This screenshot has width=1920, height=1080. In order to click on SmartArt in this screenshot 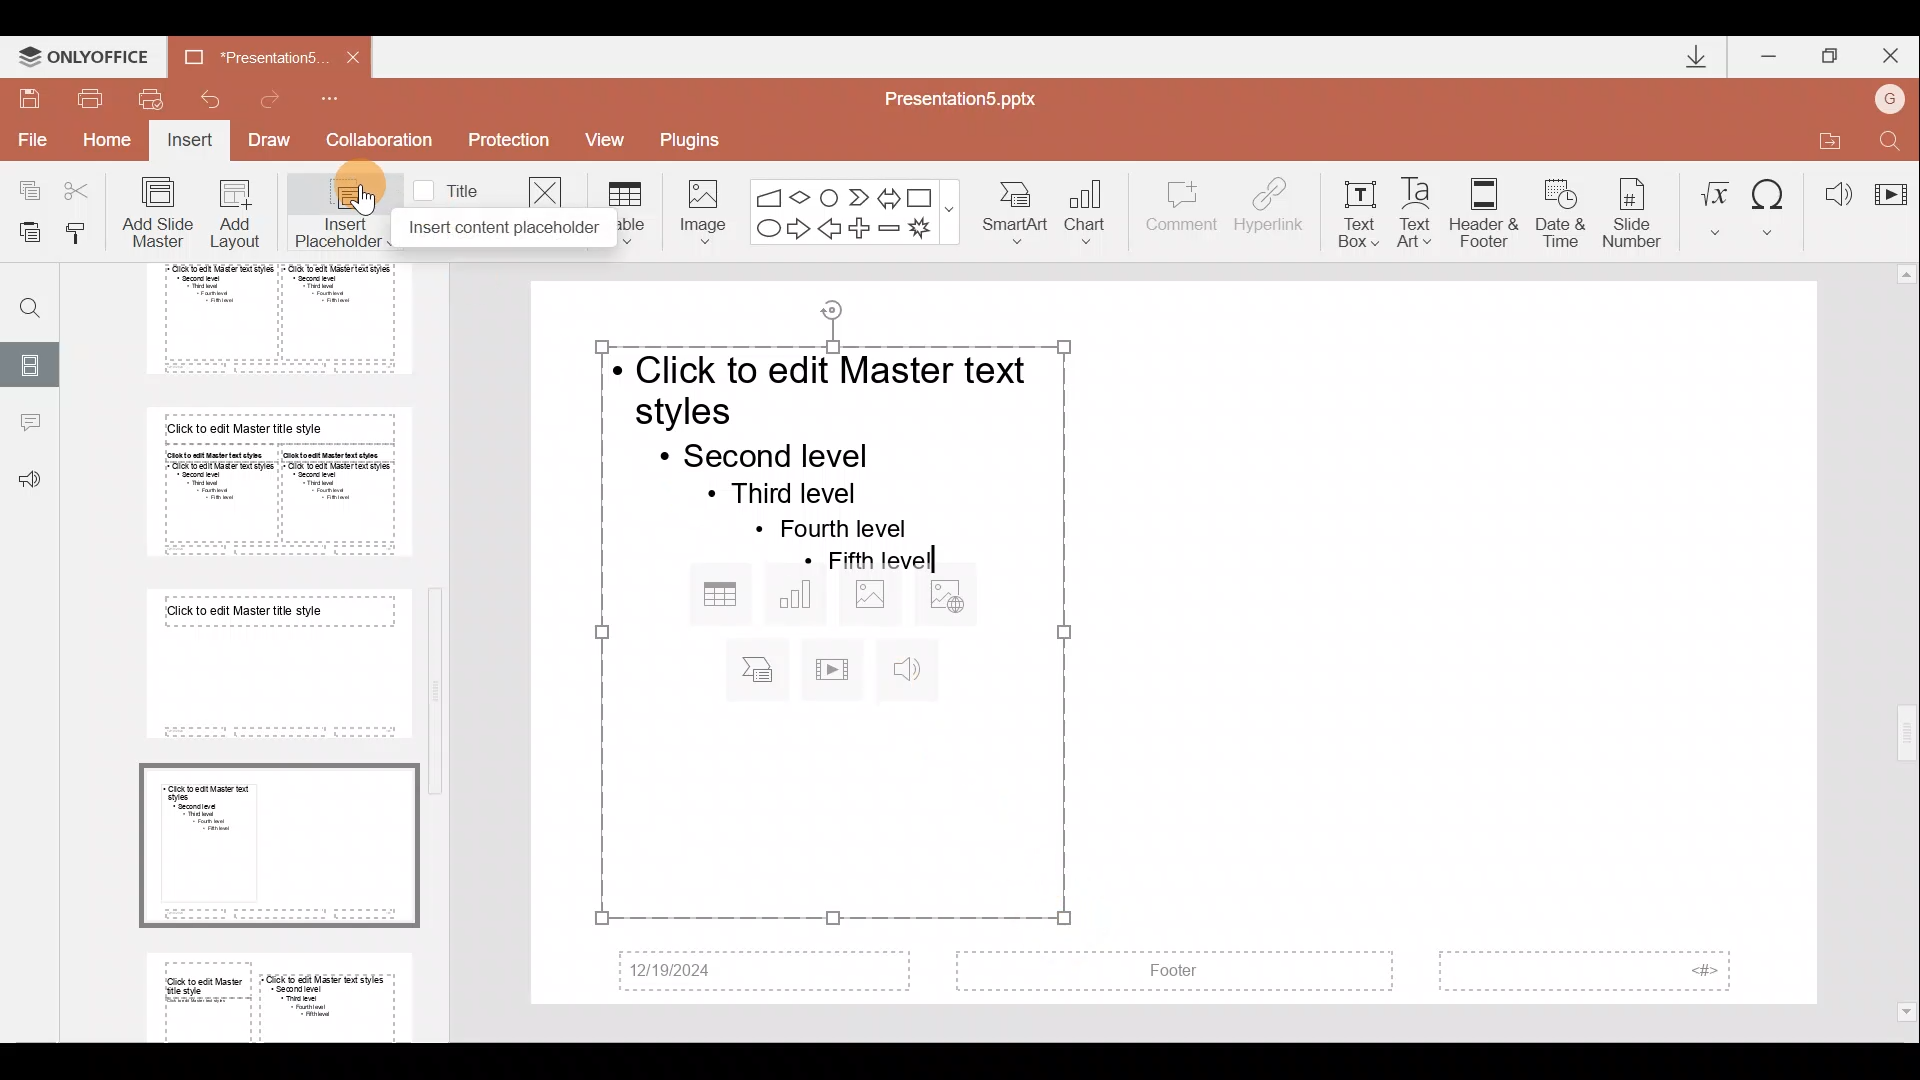, I will do `click(1019, 214)`.